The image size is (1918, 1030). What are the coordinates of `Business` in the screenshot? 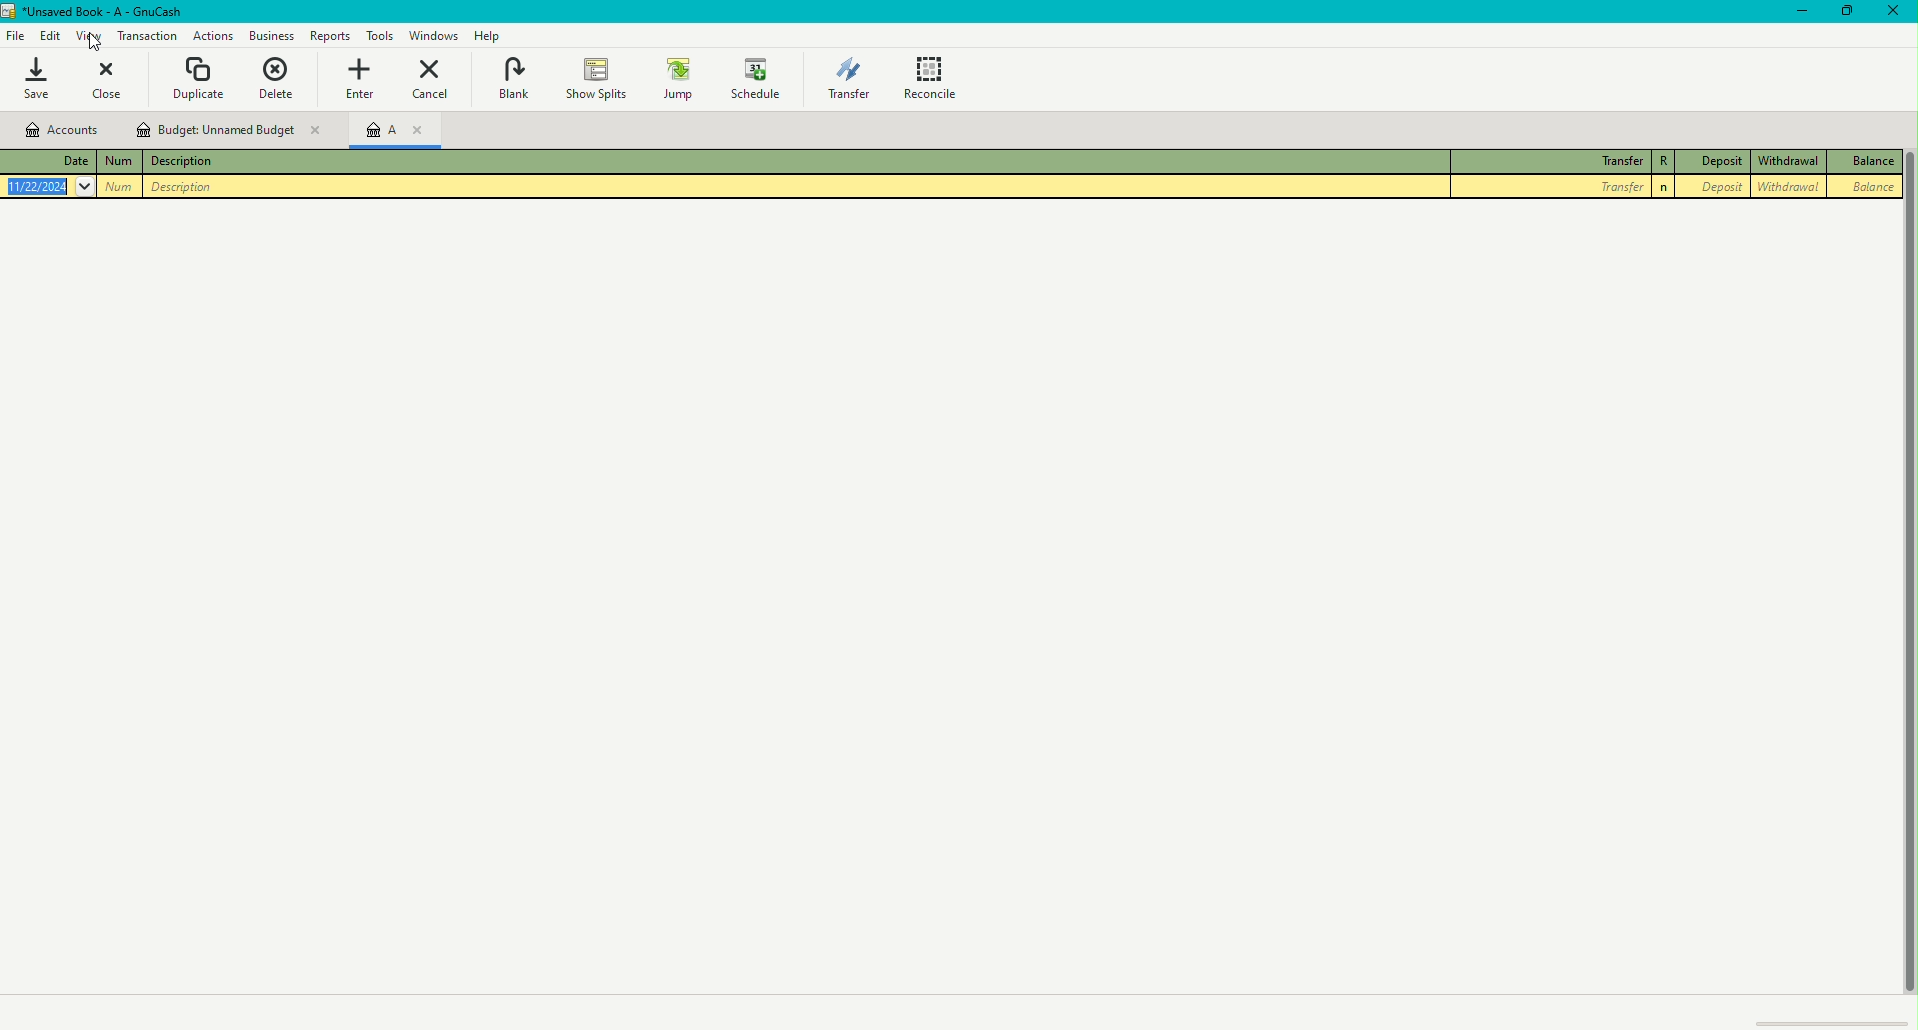 It's located at (272, 35).